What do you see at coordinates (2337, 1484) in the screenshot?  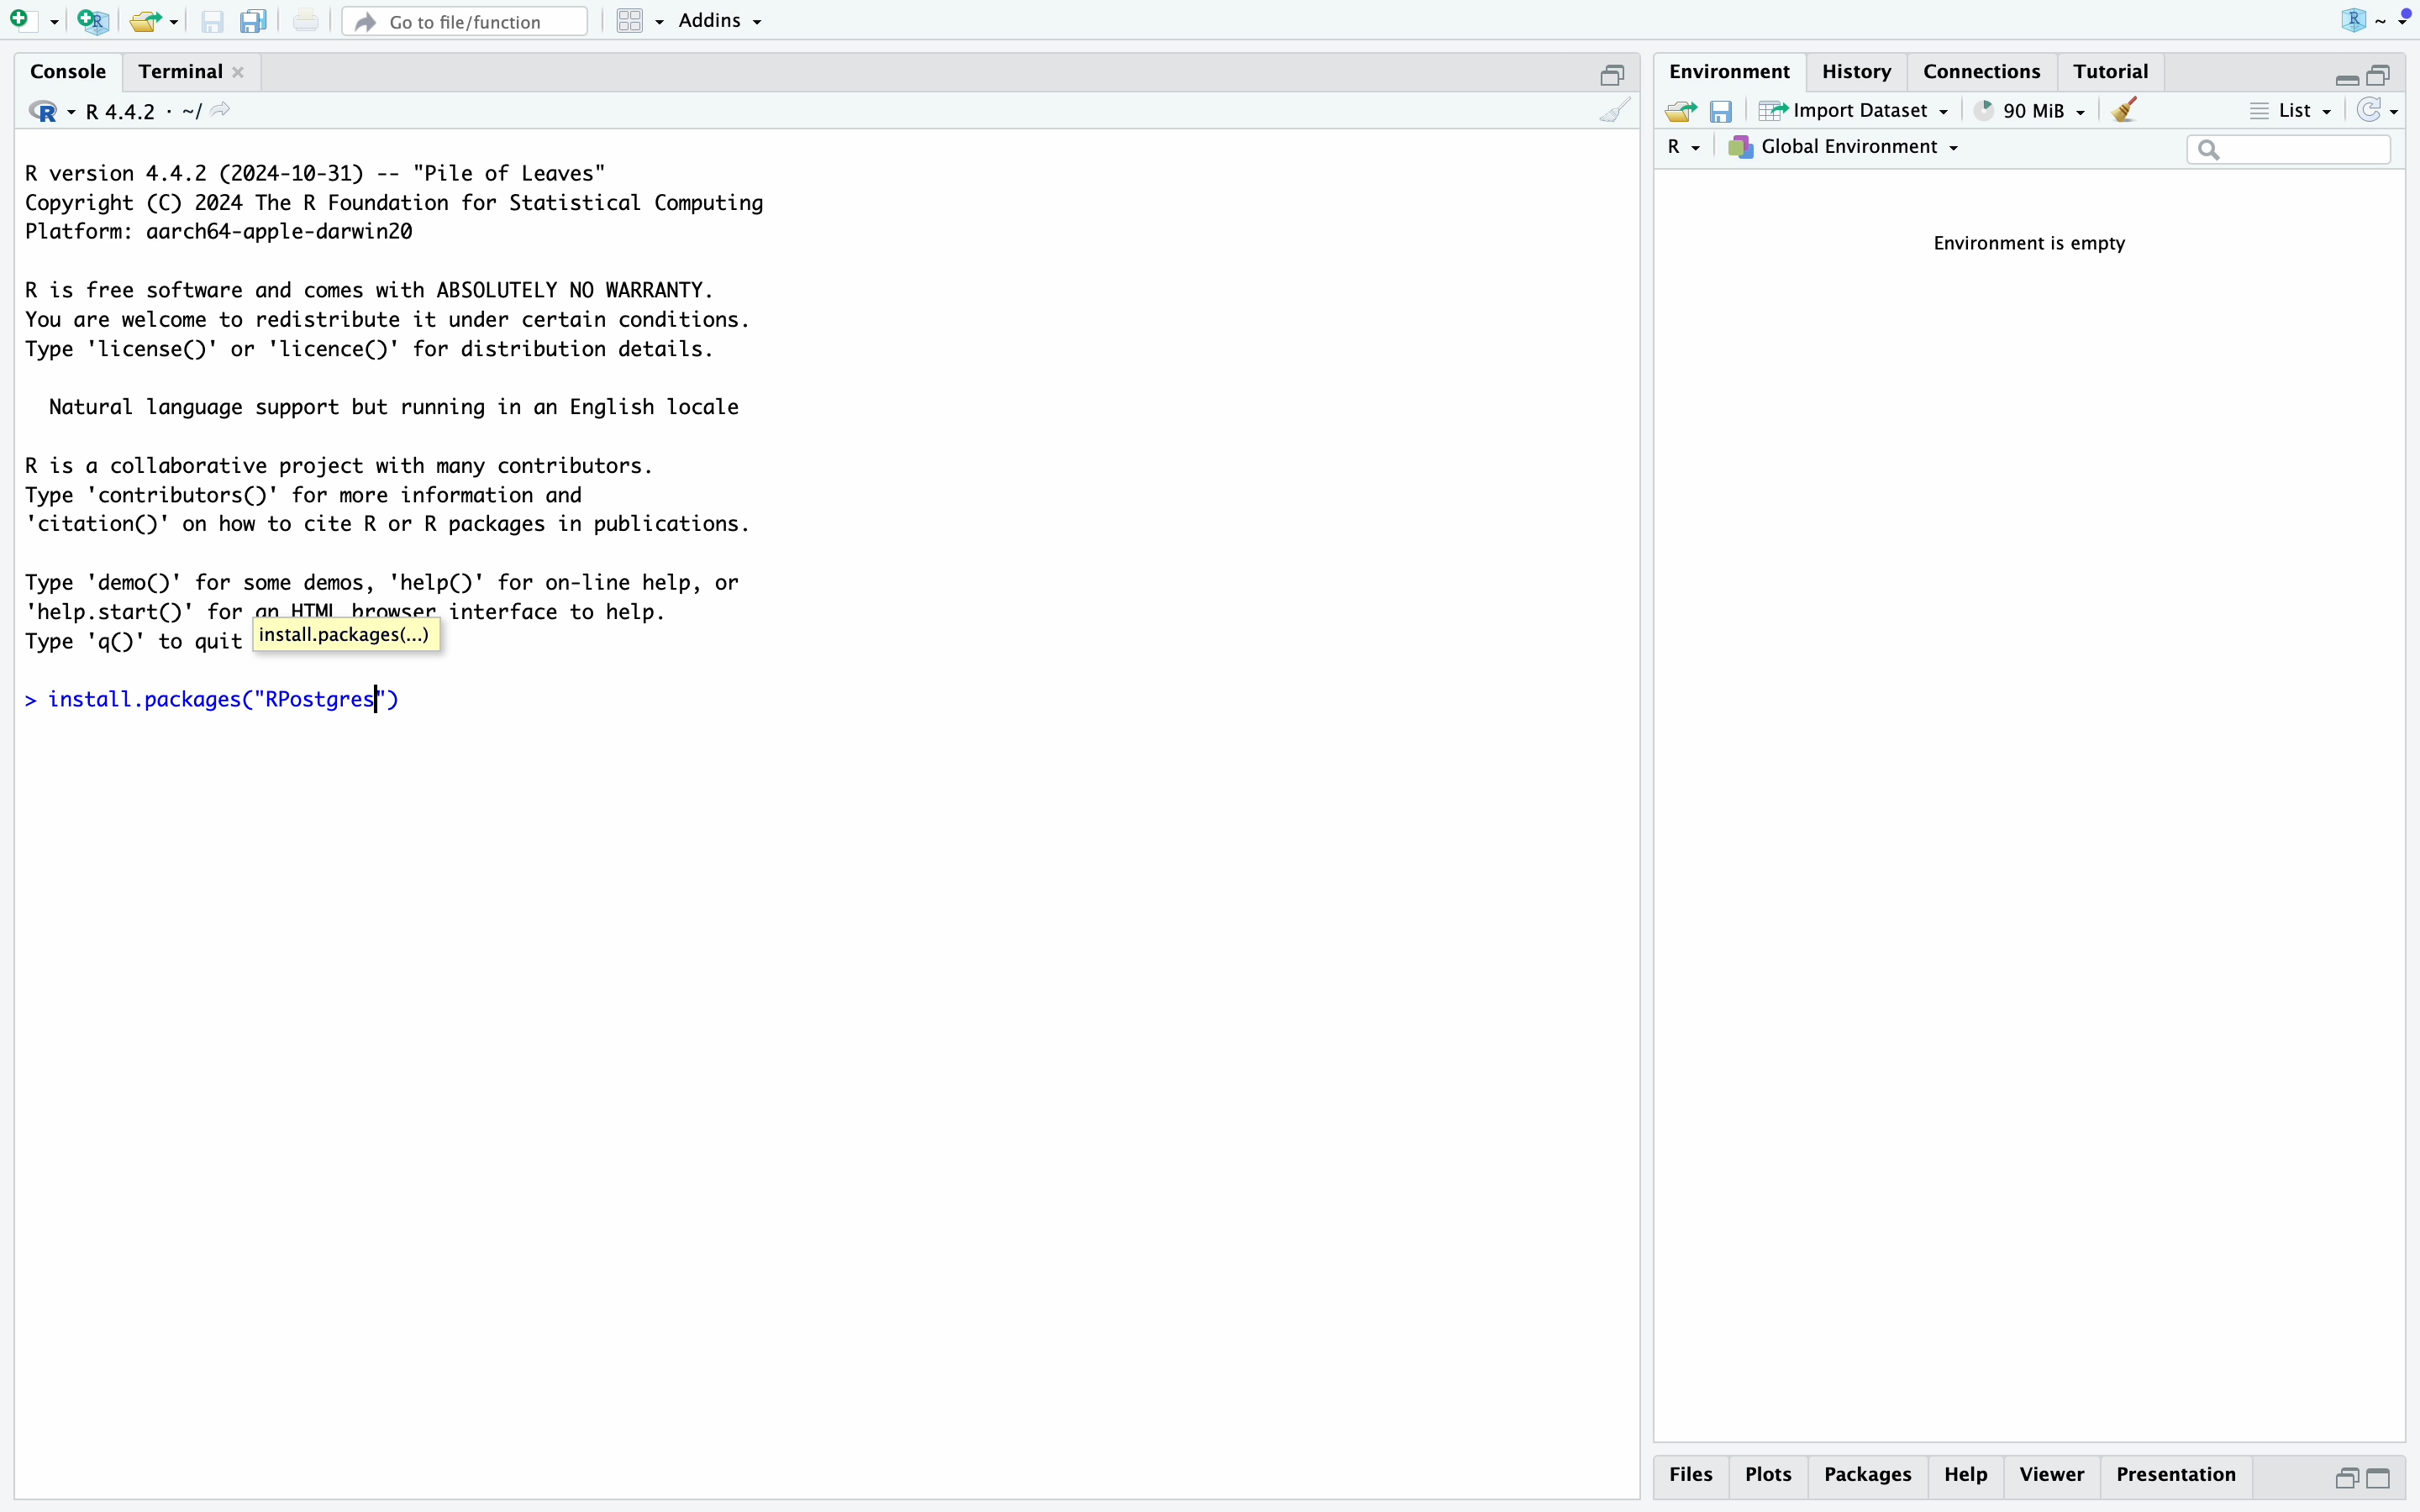 I see `minimize` at bounding box center [2337, 1484].